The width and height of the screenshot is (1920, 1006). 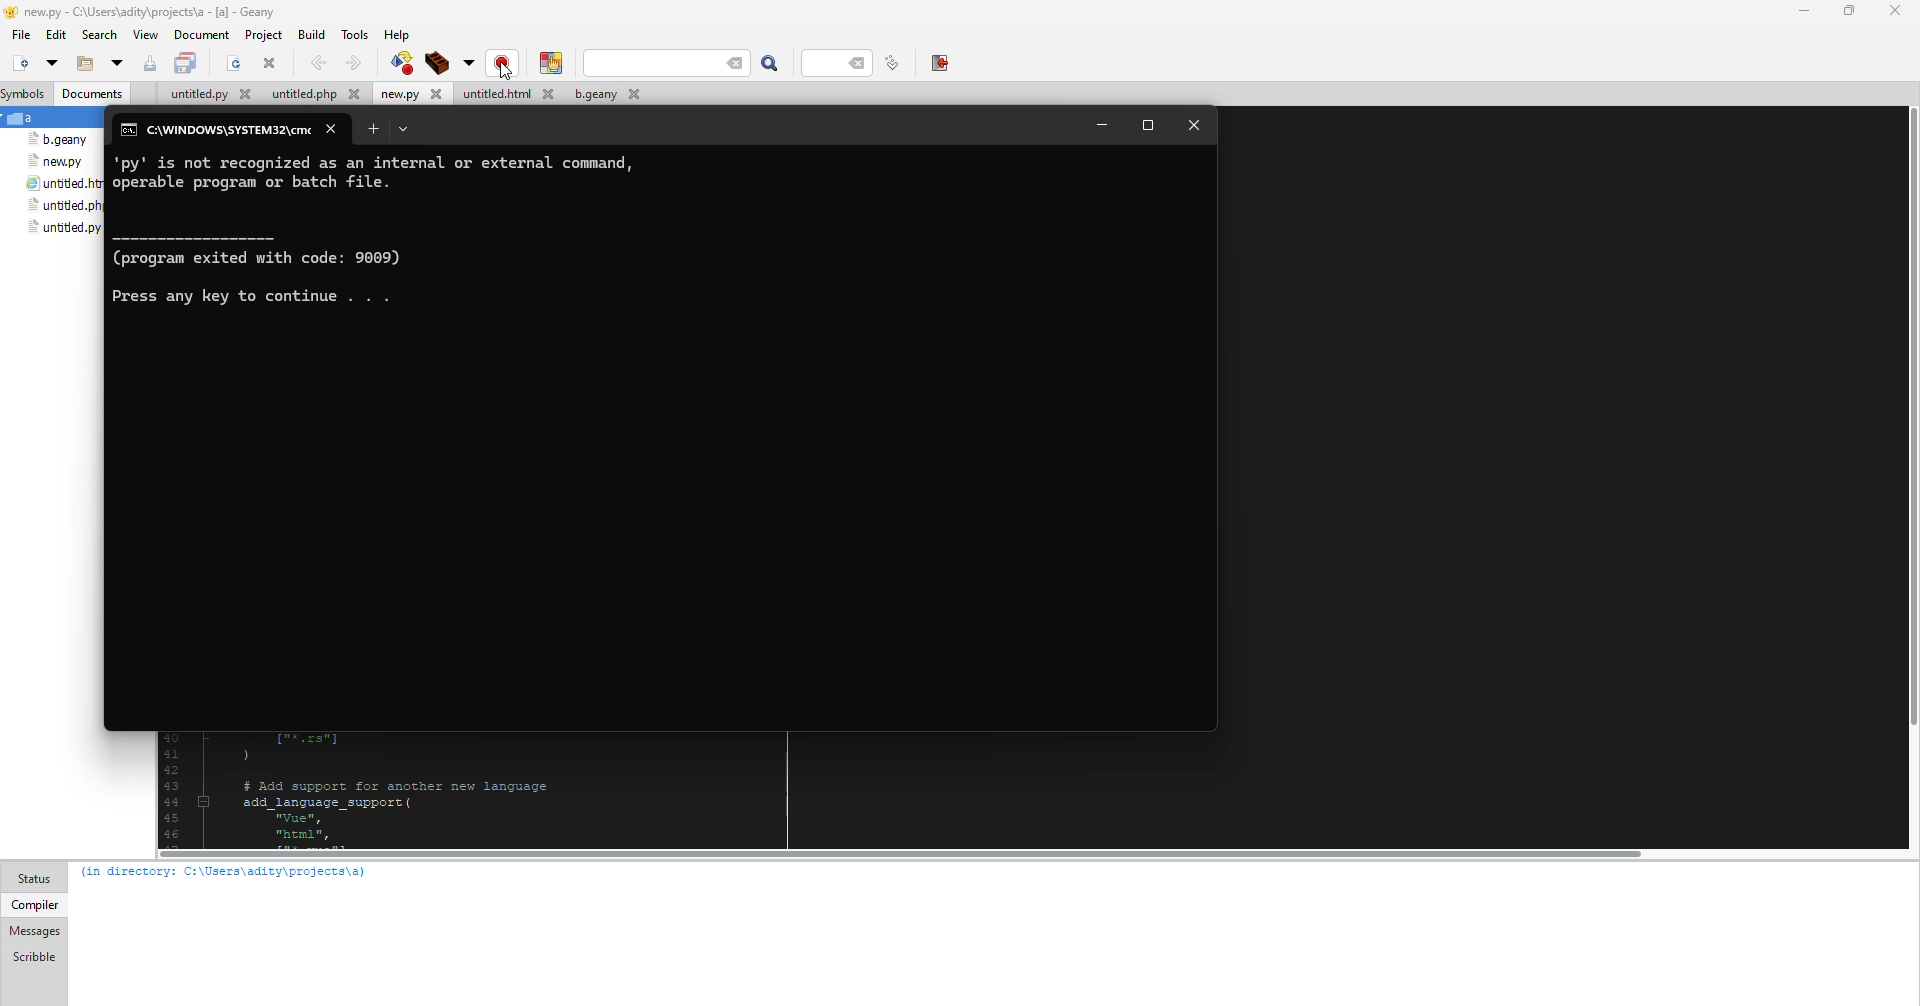 What do you see at coordinates (319, 62) in the screenshot?
I see `back` at bounding box center [319, 62].